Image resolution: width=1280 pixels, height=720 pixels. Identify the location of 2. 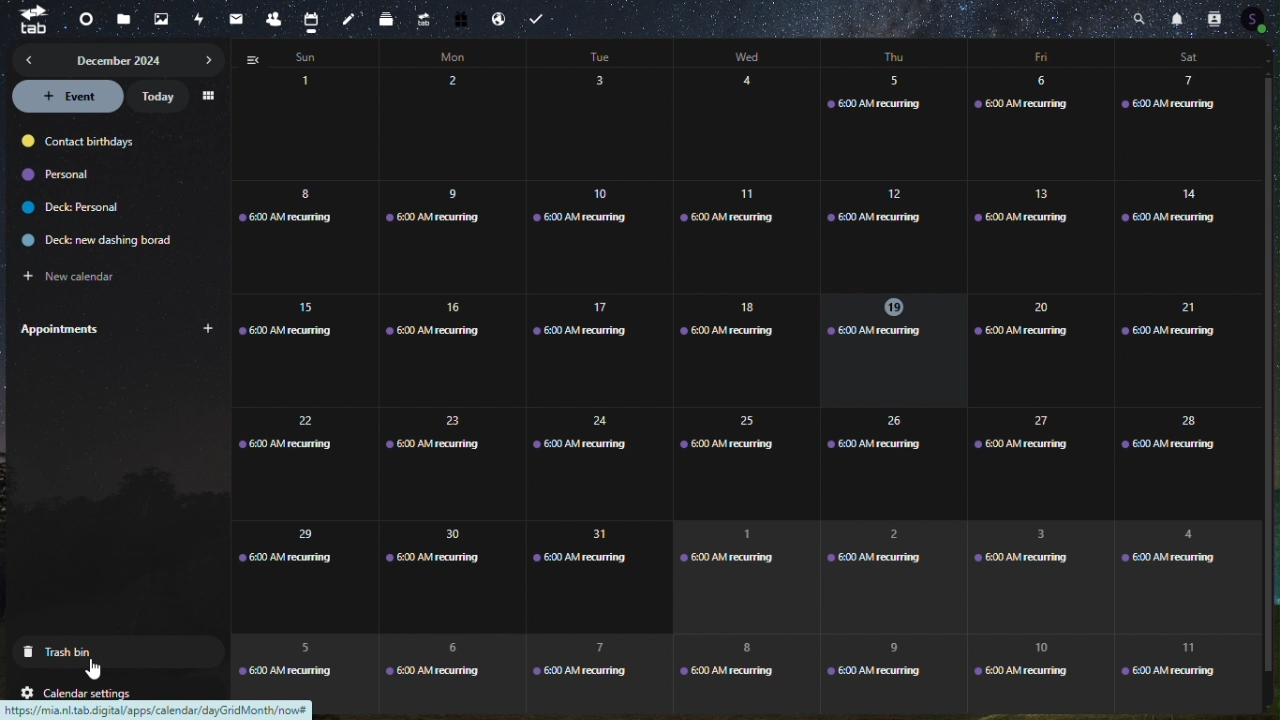
(455, 125).